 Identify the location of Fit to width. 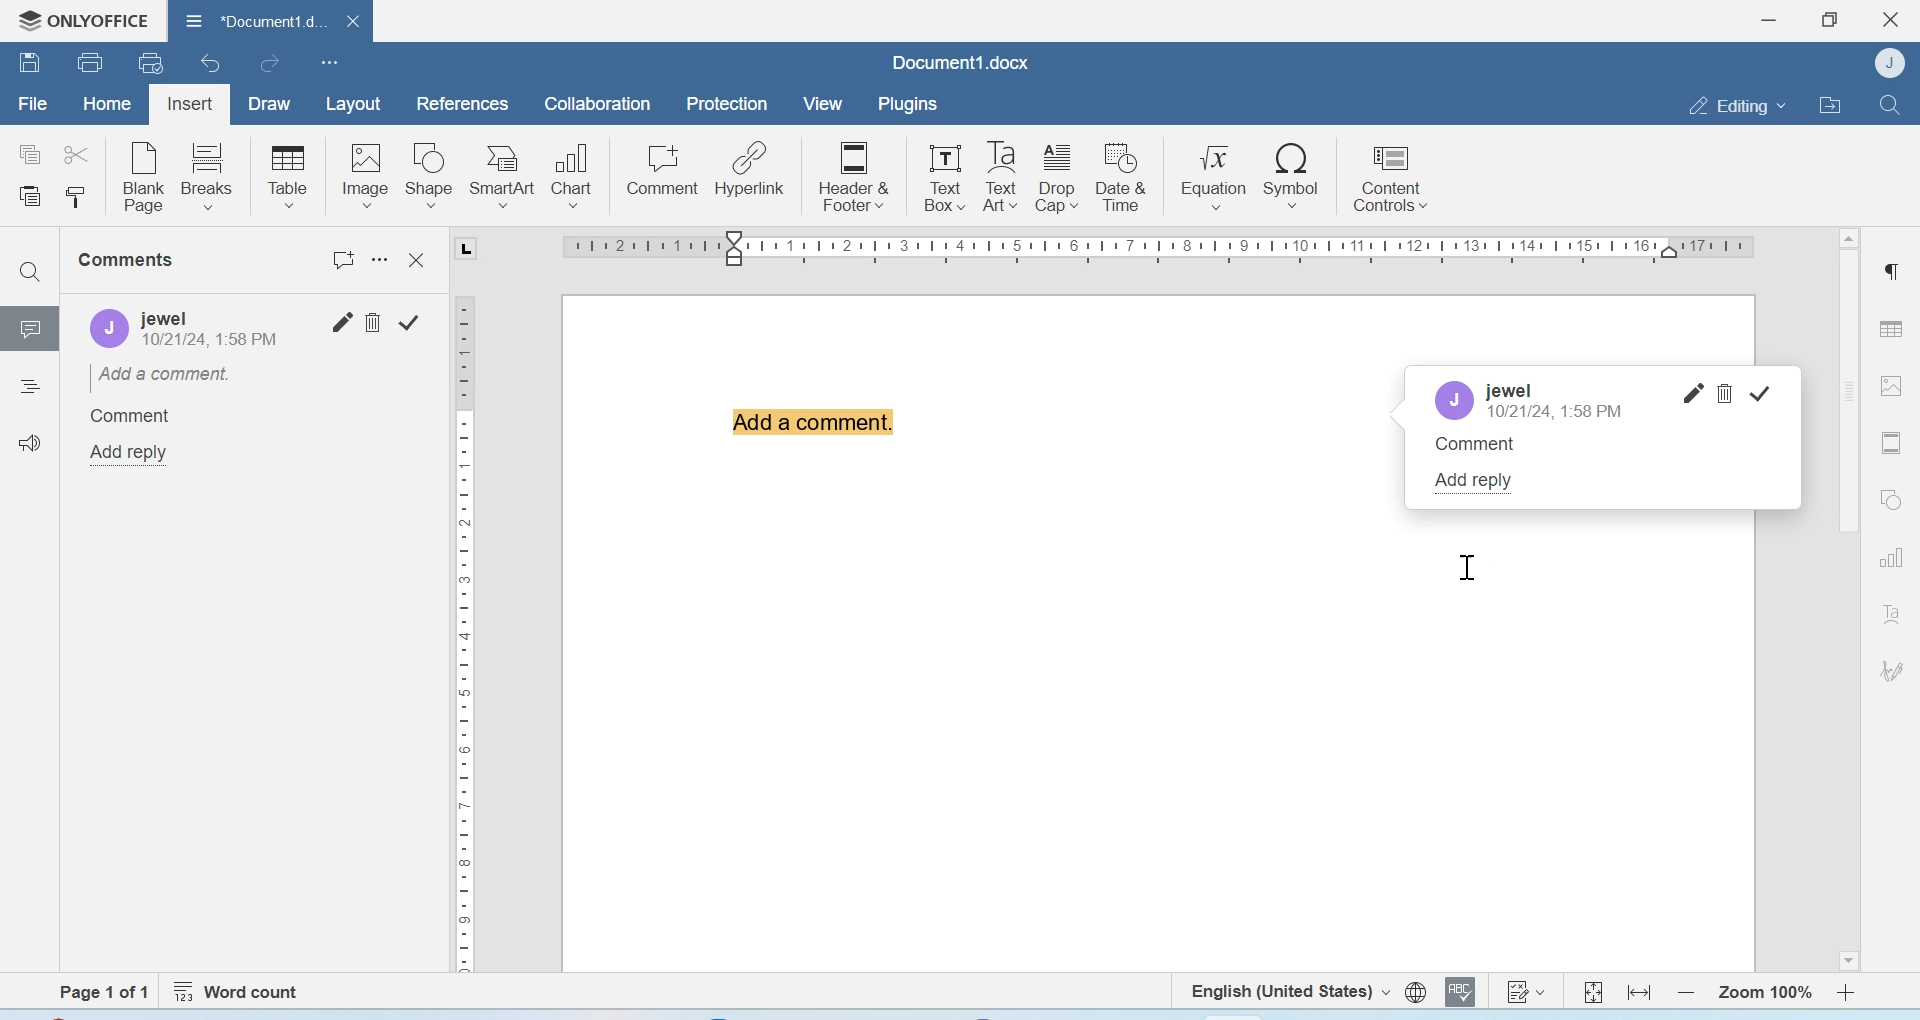
(1641, 992).